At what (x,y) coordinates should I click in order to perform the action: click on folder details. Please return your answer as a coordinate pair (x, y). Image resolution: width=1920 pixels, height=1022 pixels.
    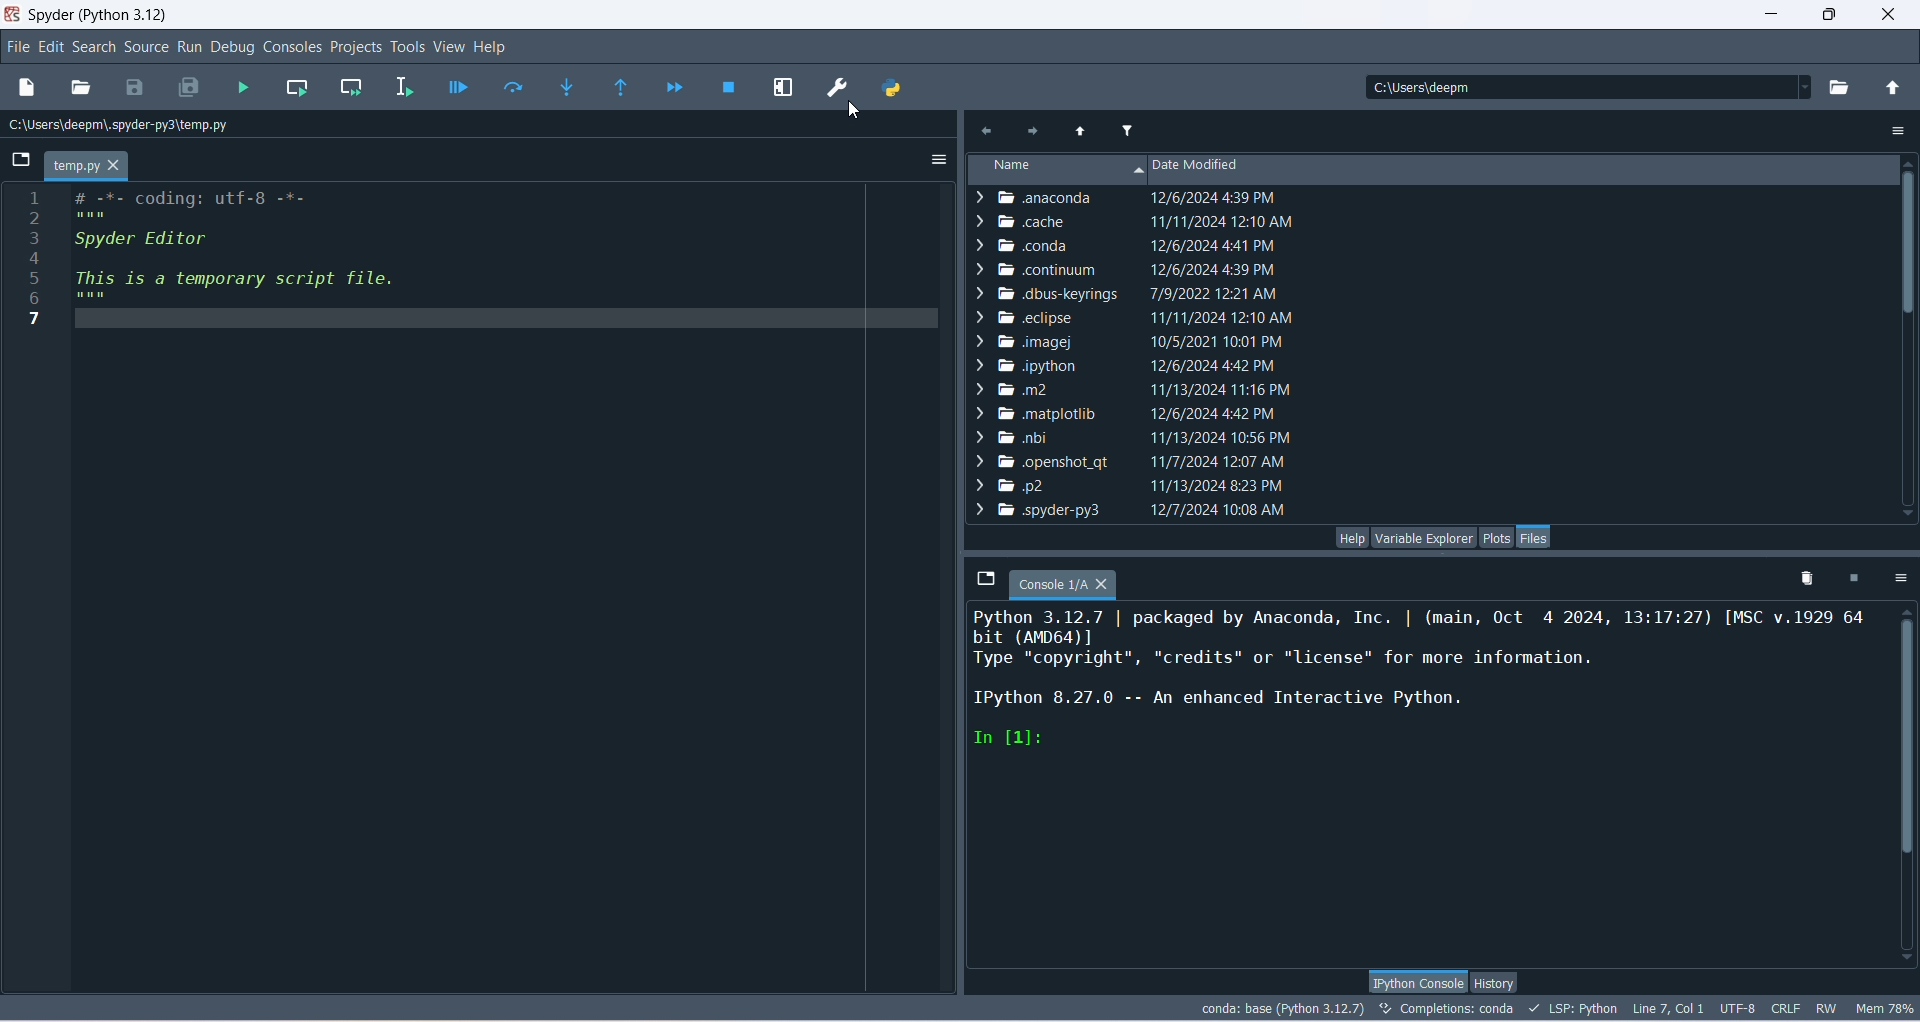
    Looking at the image, I should click on (1134, 435).